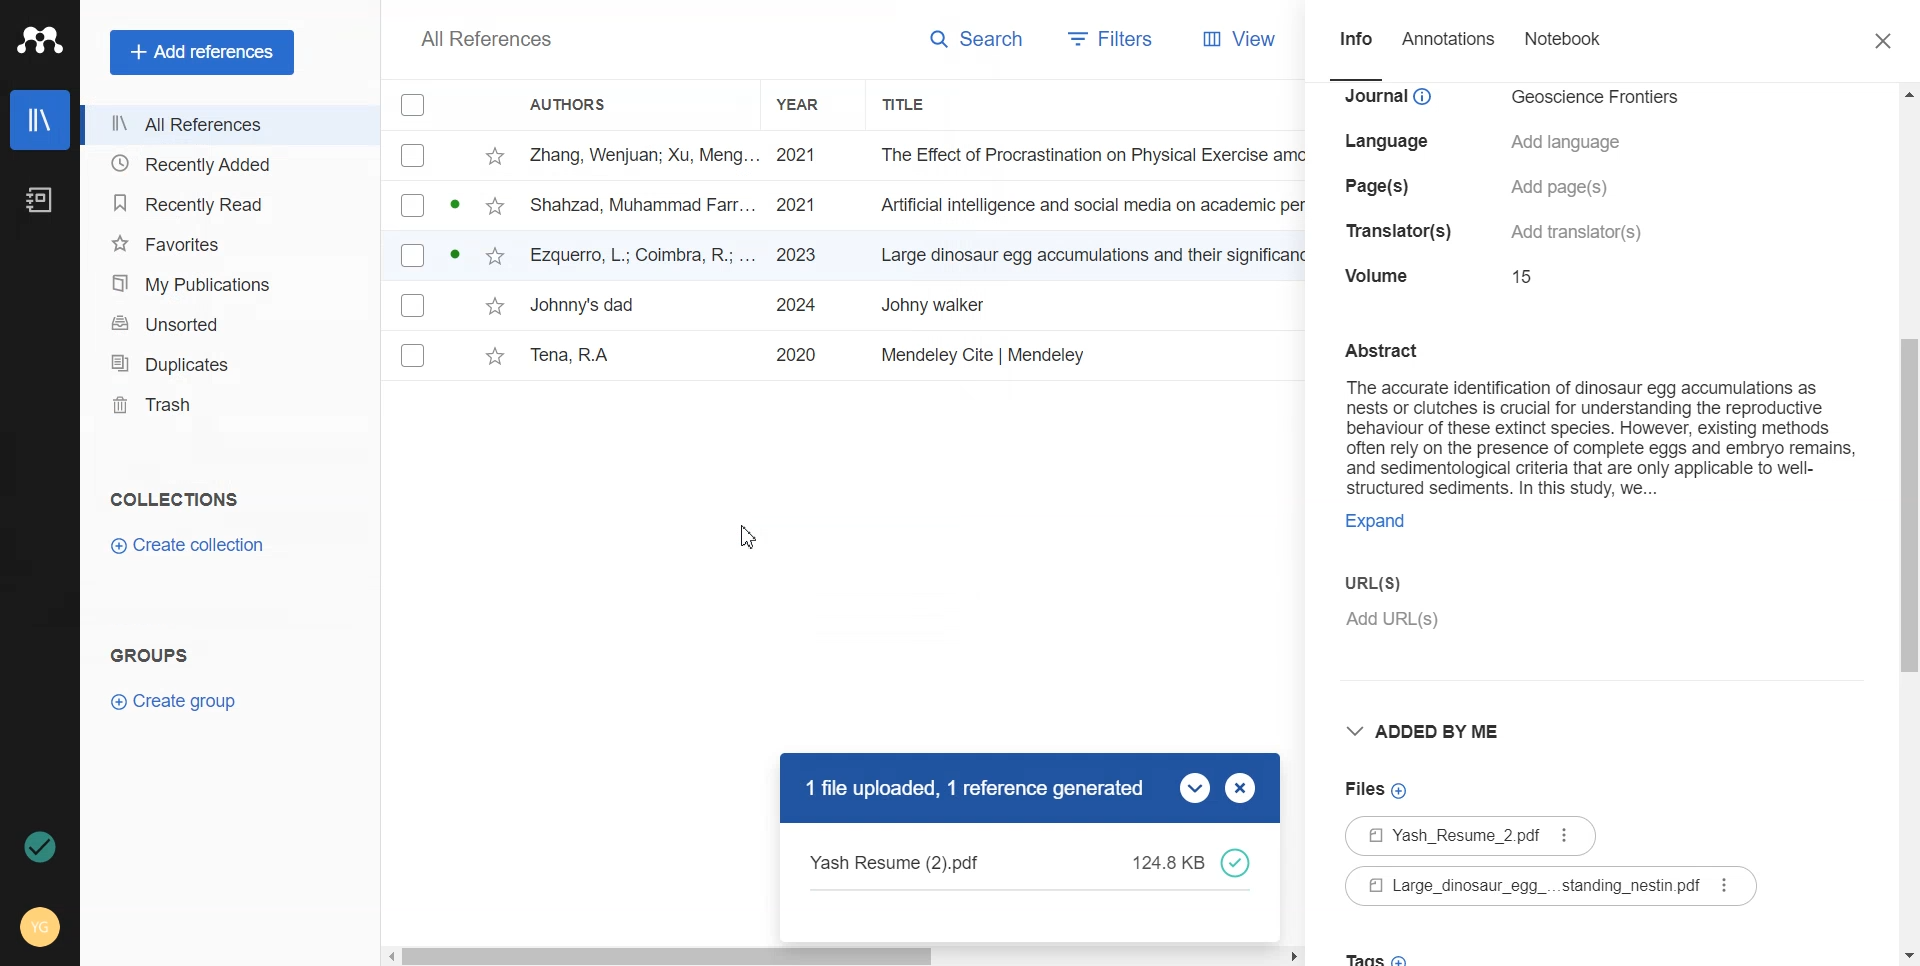 Image resolution: width=1920 pixels, height=966 pixels. Describe the element at coordinates (1370, 580) in the screenshot. I see `urls` at that location.